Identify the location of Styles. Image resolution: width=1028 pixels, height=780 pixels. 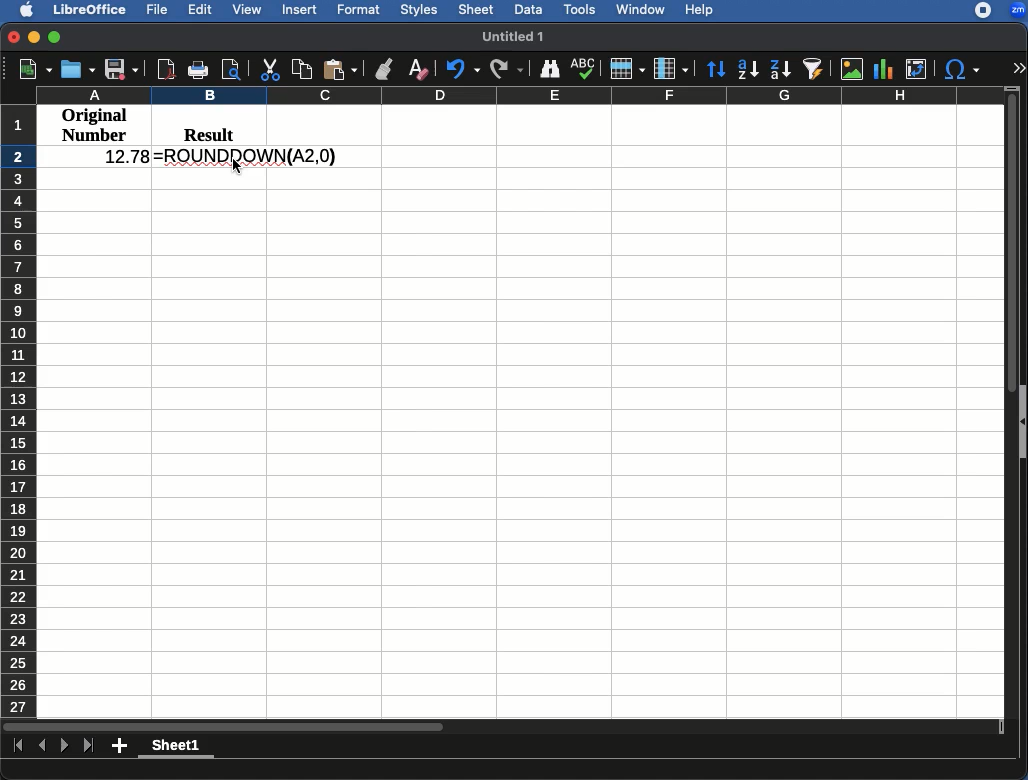
(421, 9).